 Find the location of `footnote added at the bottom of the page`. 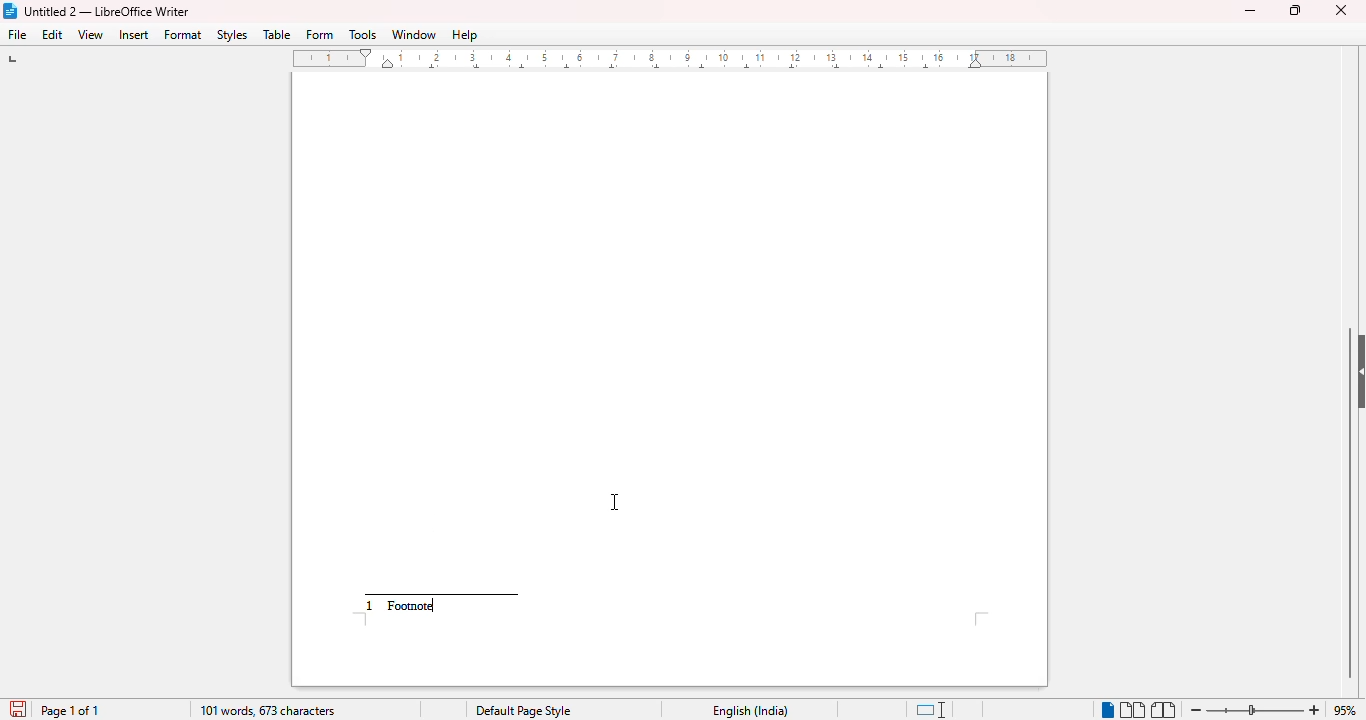

footnote added at the bottom of the page is located at coordinates (411, 606).